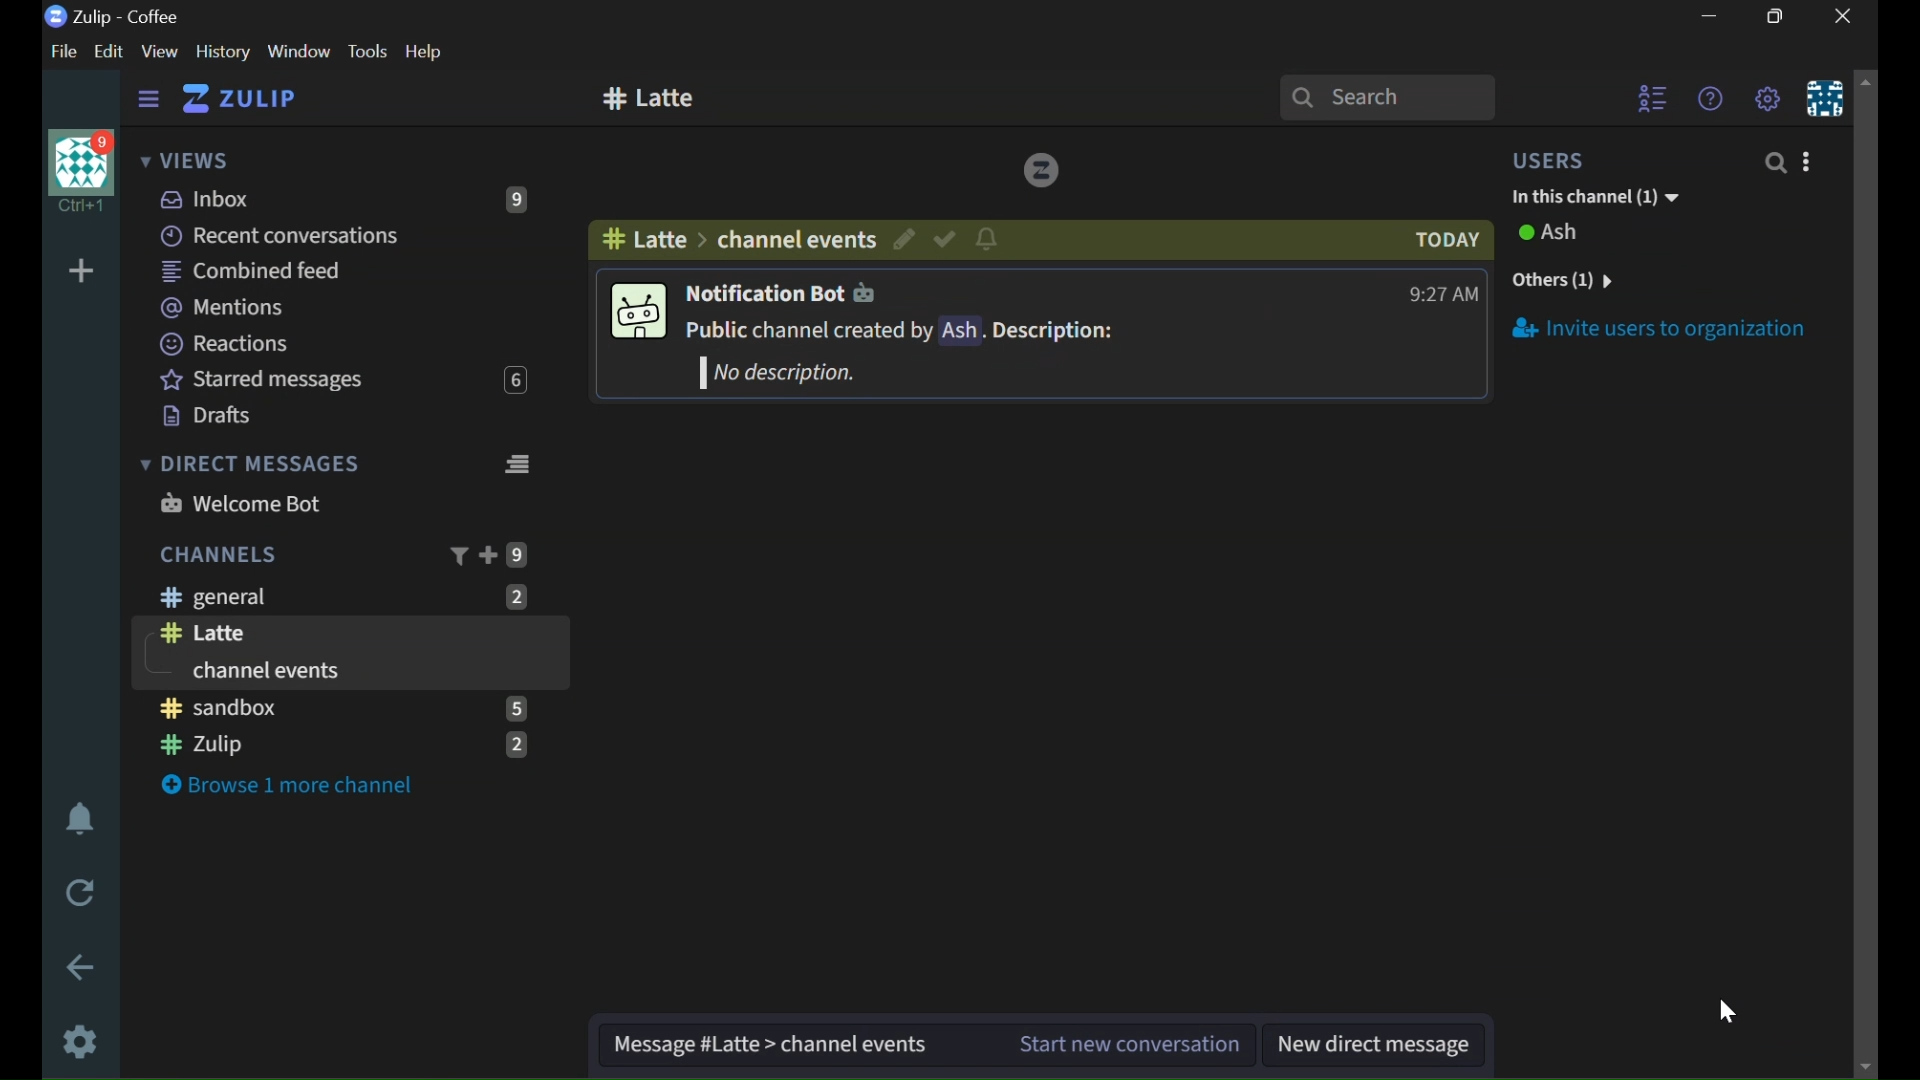  I want to click on WINDOW, so click(300, 52).